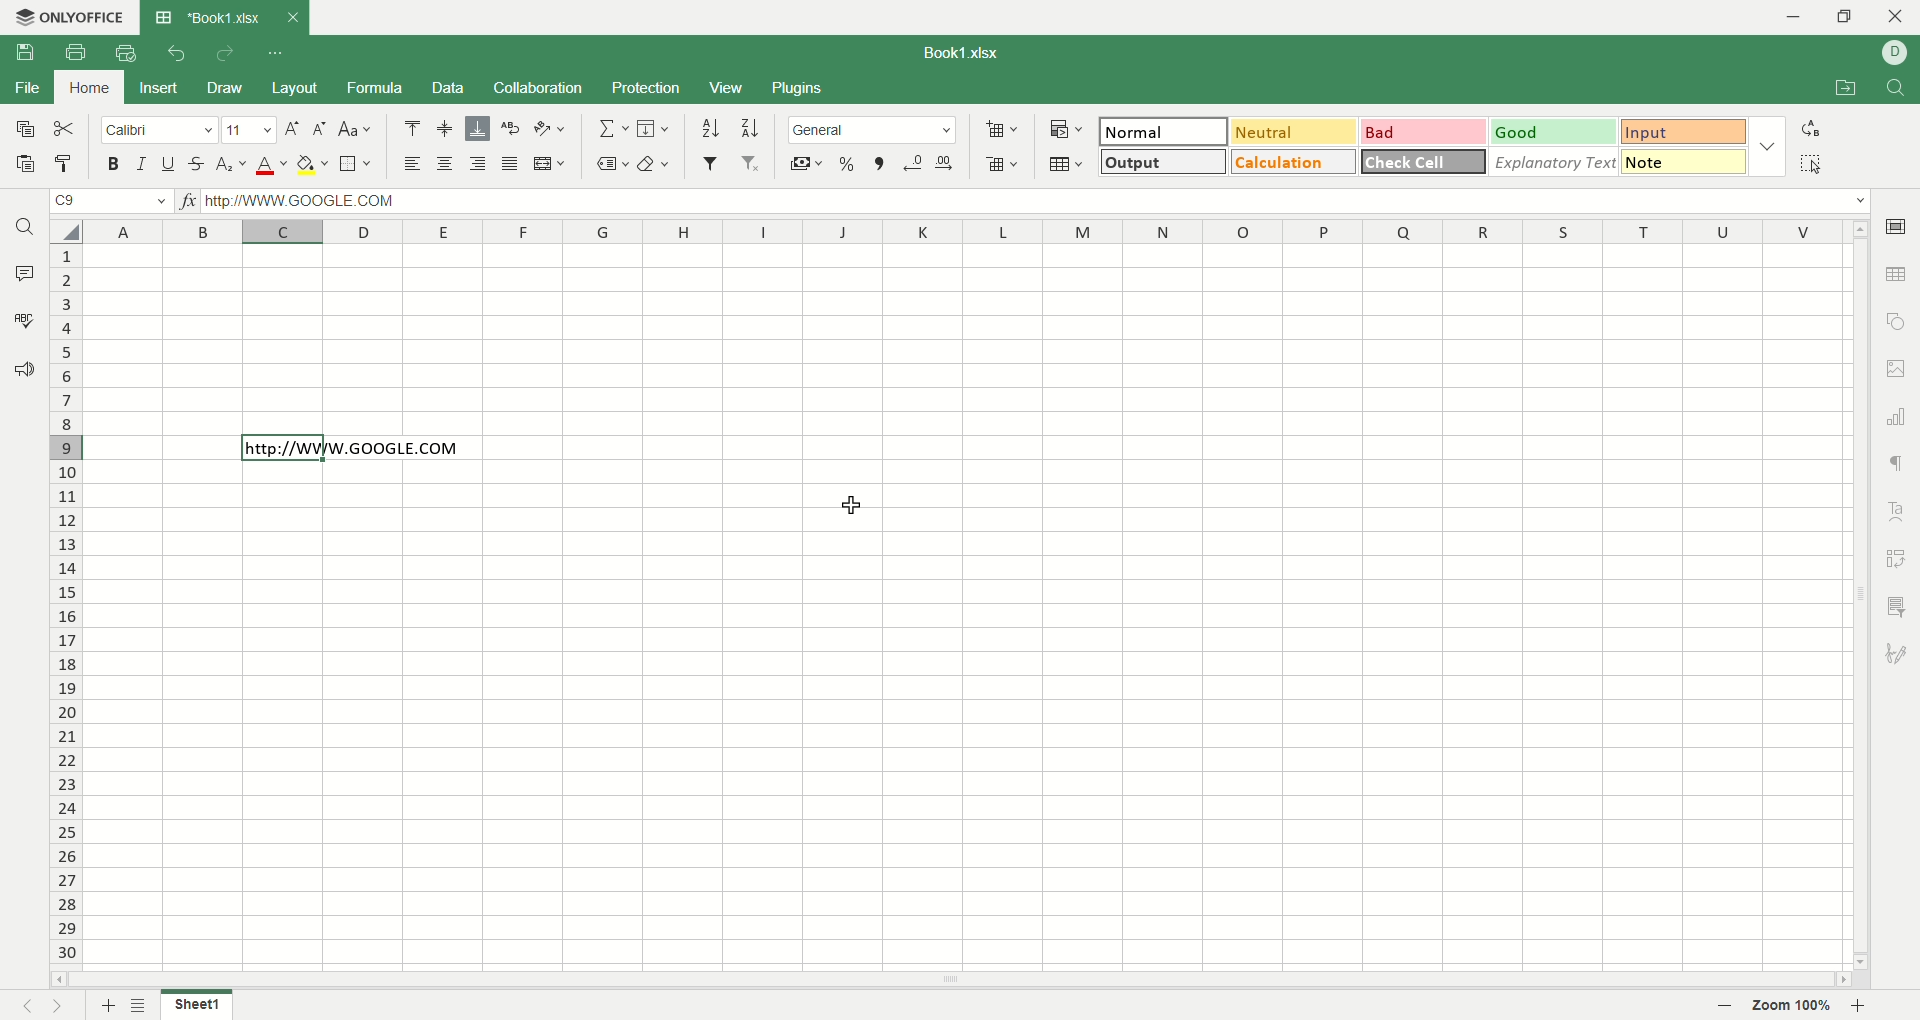 This screenshot has height=1020, width=1920. I want to click on good, so click(1552, 131).